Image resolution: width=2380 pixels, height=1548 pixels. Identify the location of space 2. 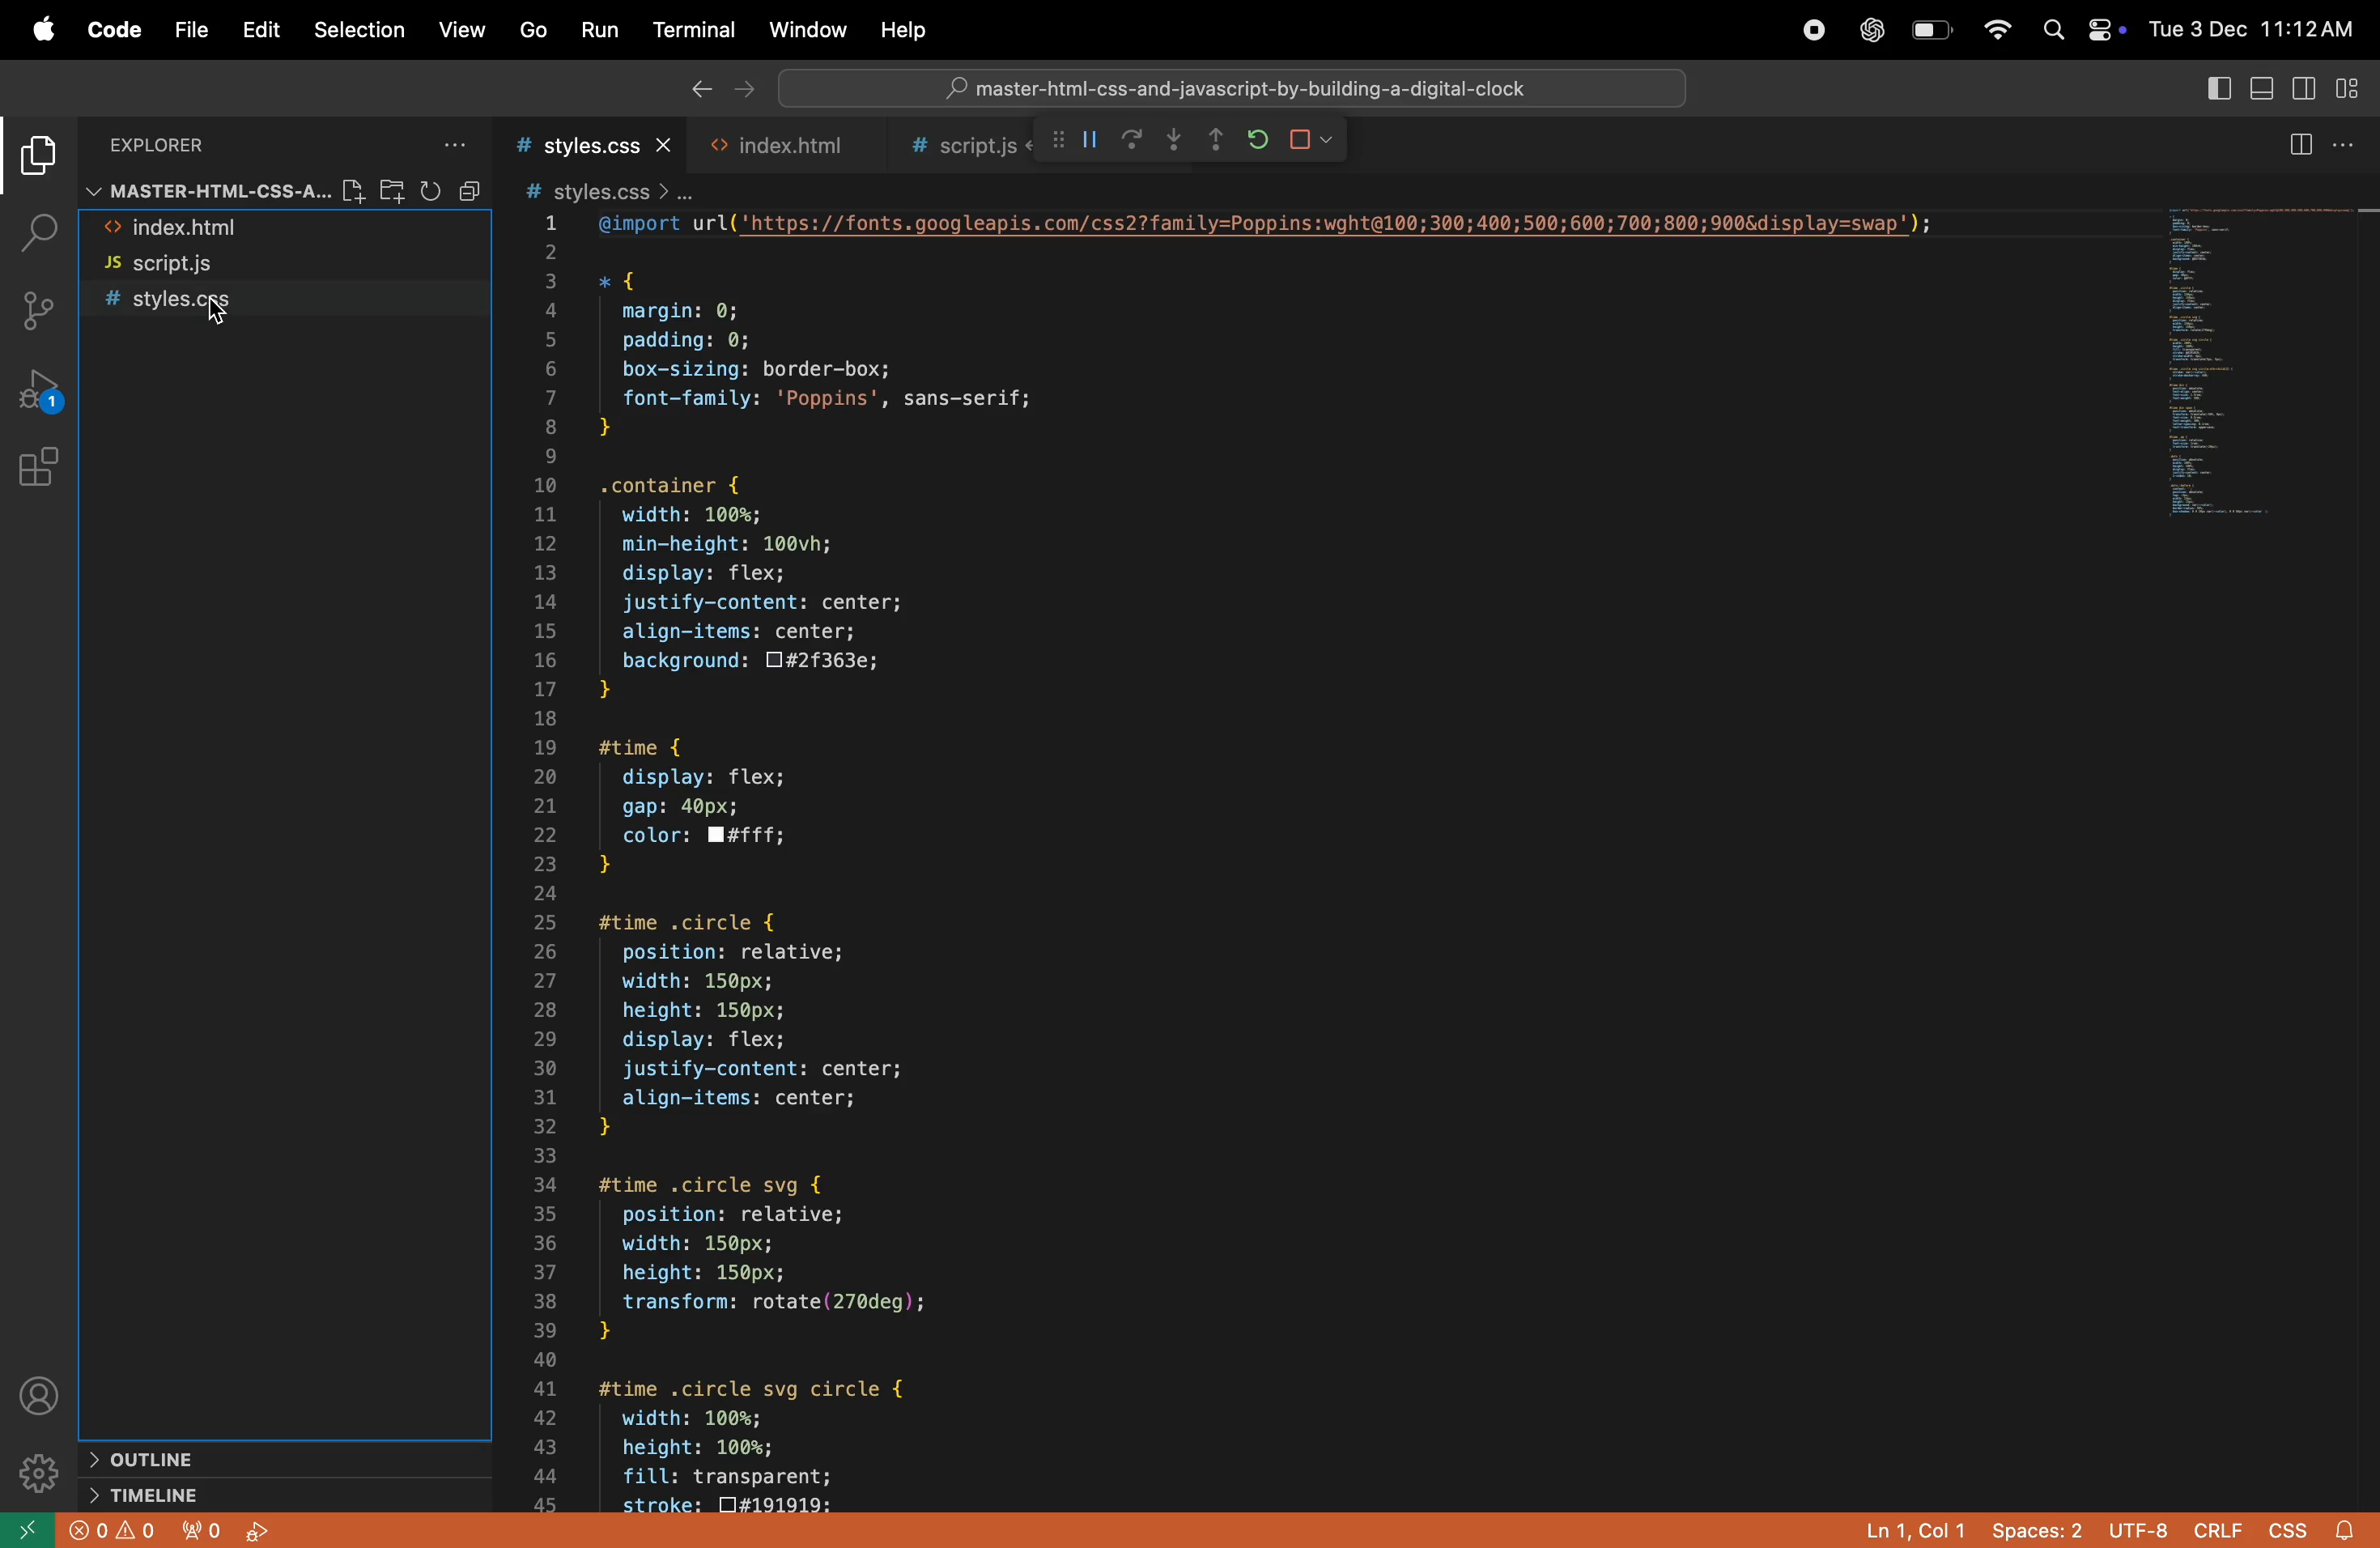
(2043, 1534).